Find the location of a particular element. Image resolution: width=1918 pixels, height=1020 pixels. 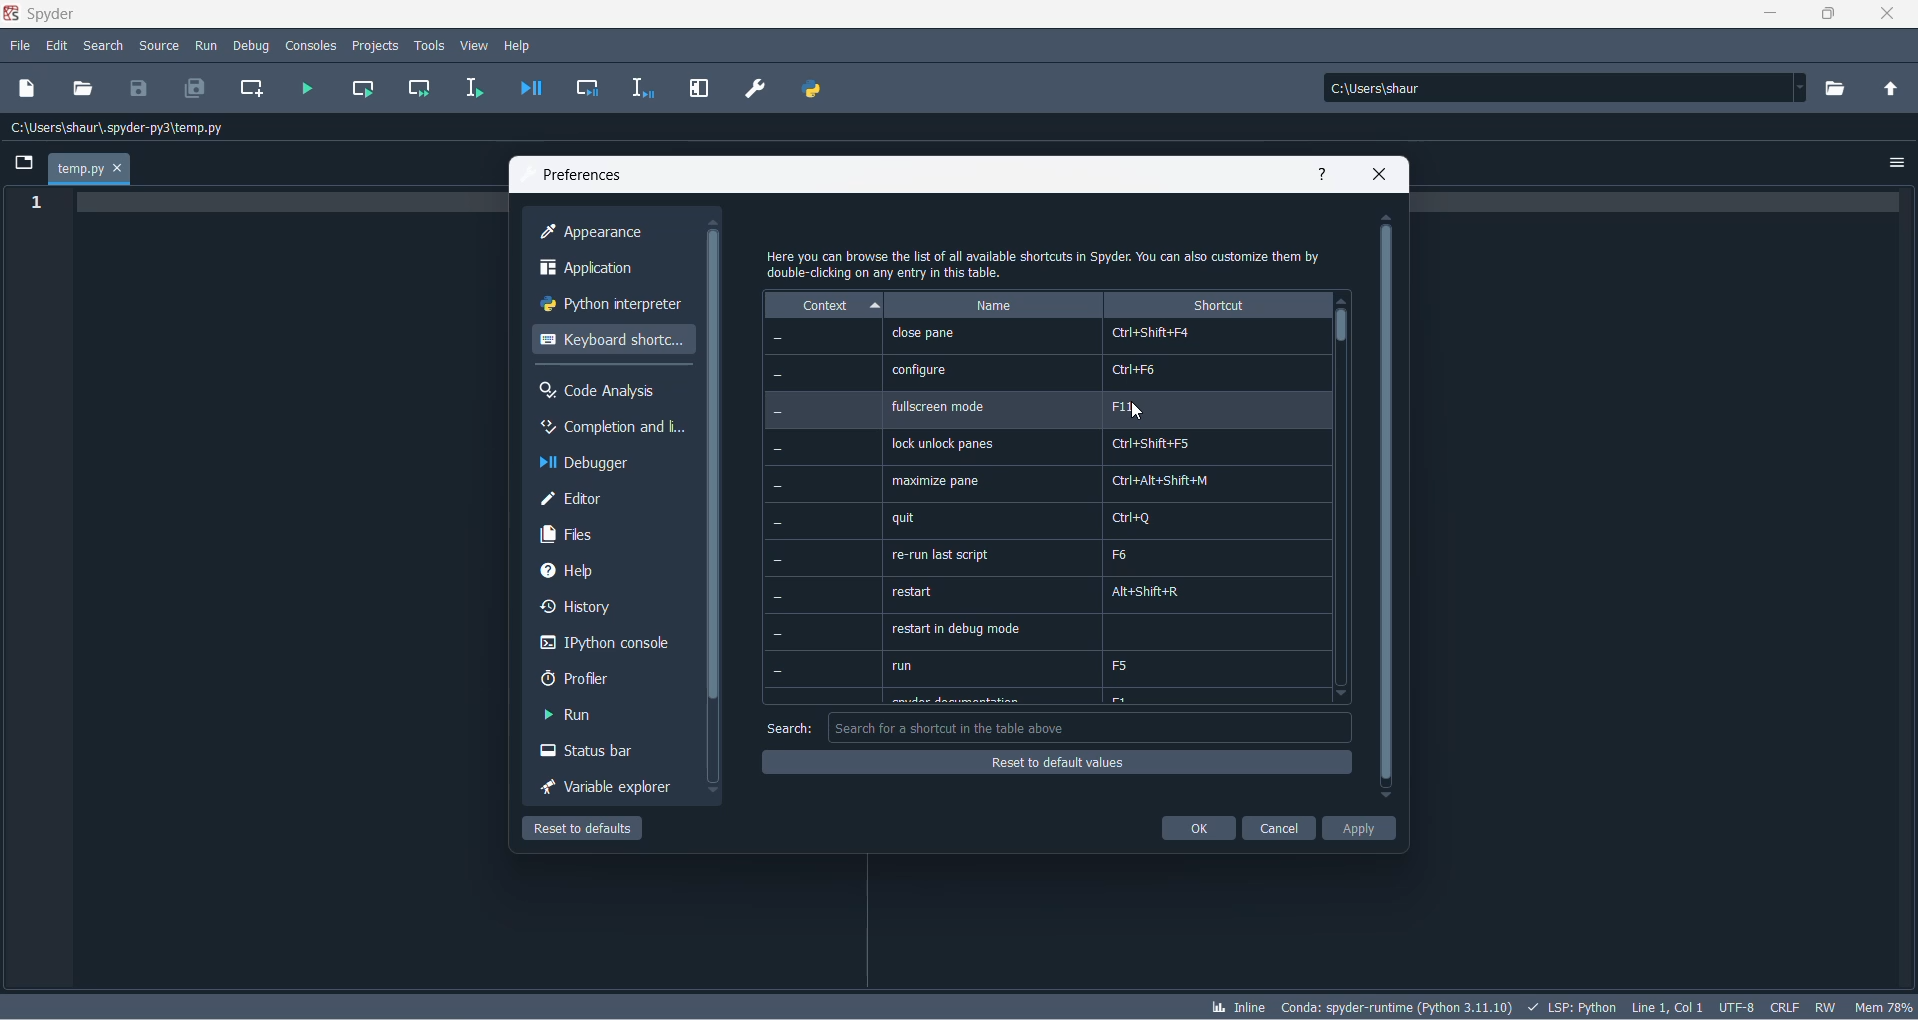

debug selection is located at coordinates (640, 90).